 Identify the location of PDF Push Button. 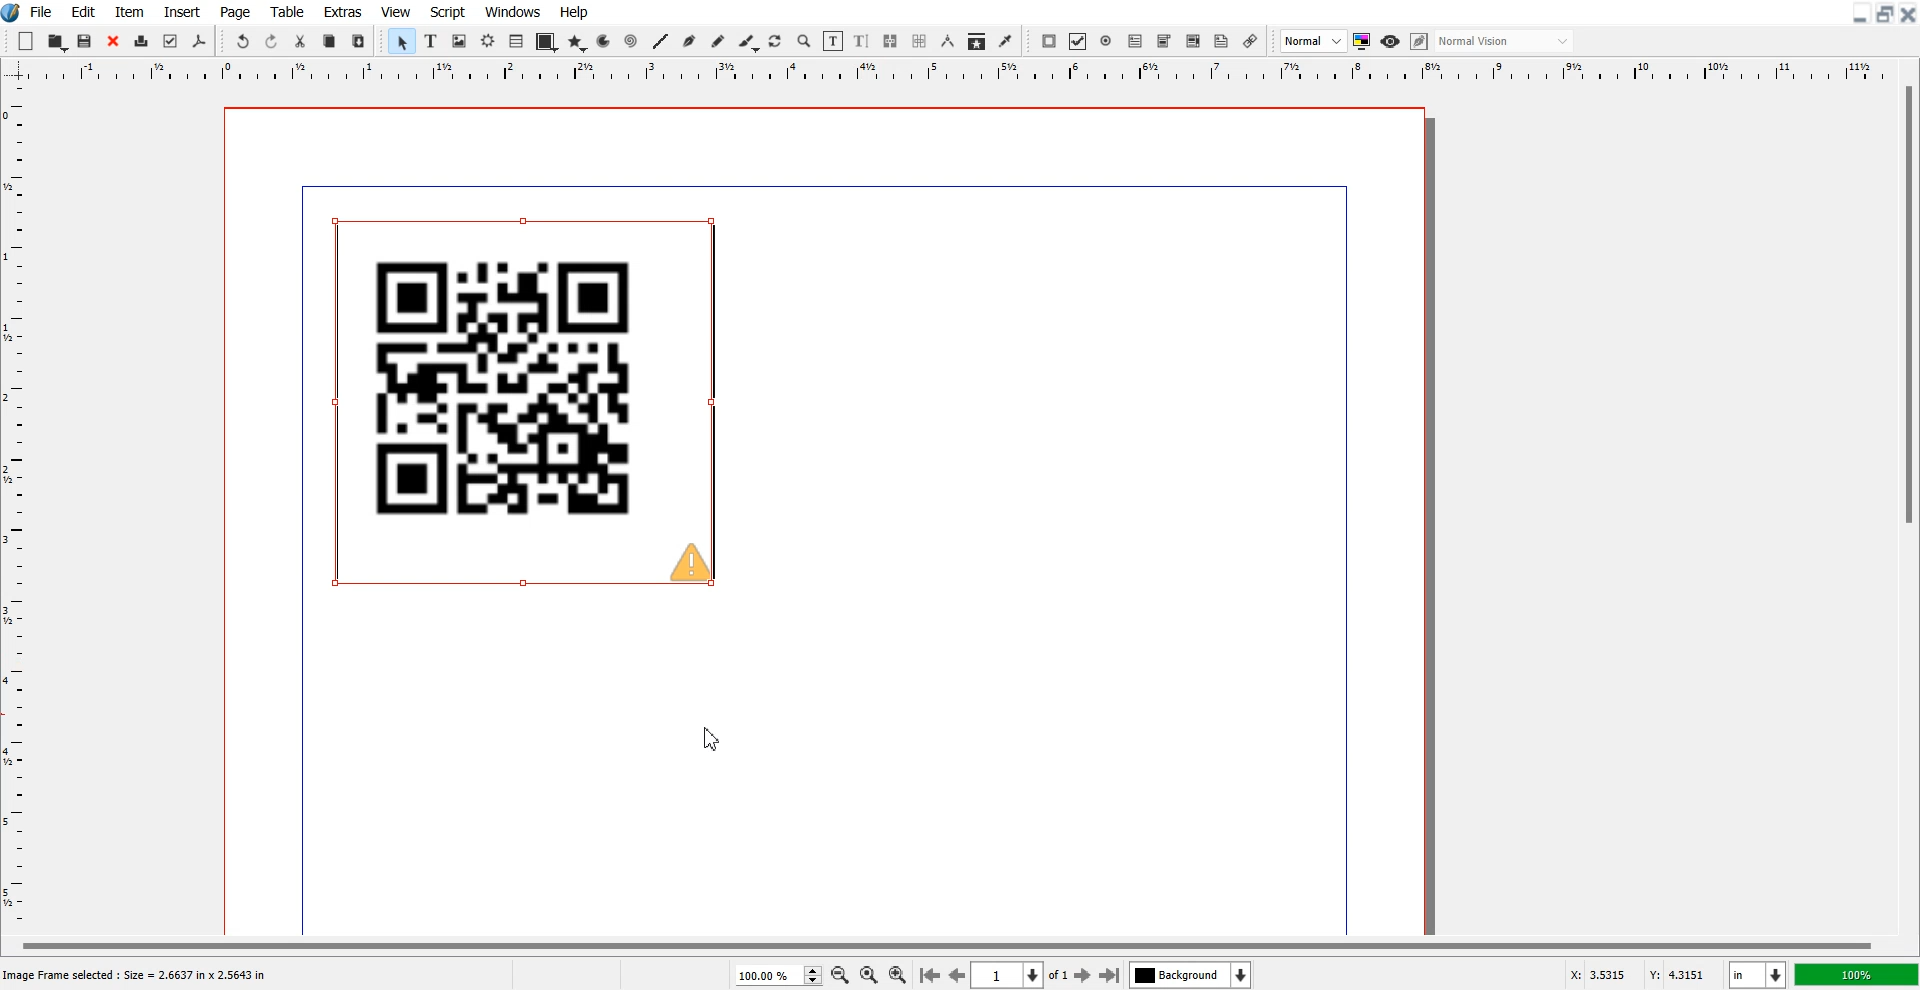
(1050, 41).